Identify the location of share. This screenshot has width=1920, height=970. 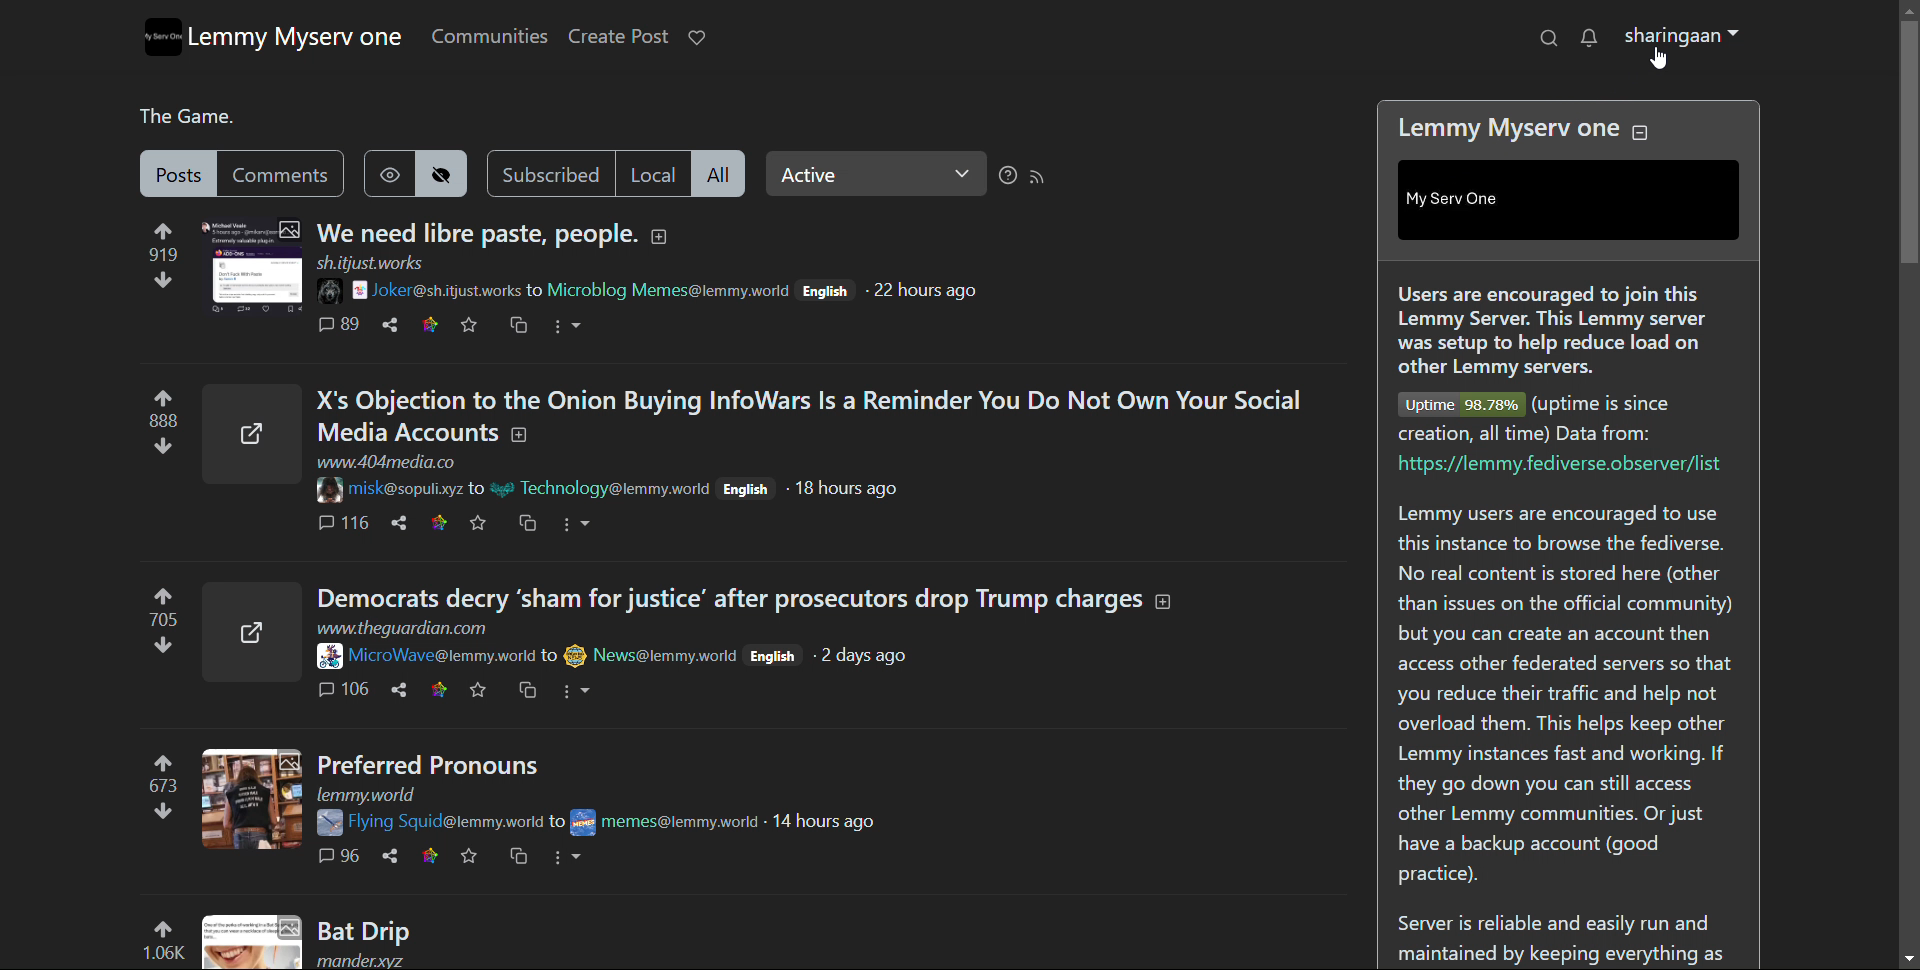
(400, 691).